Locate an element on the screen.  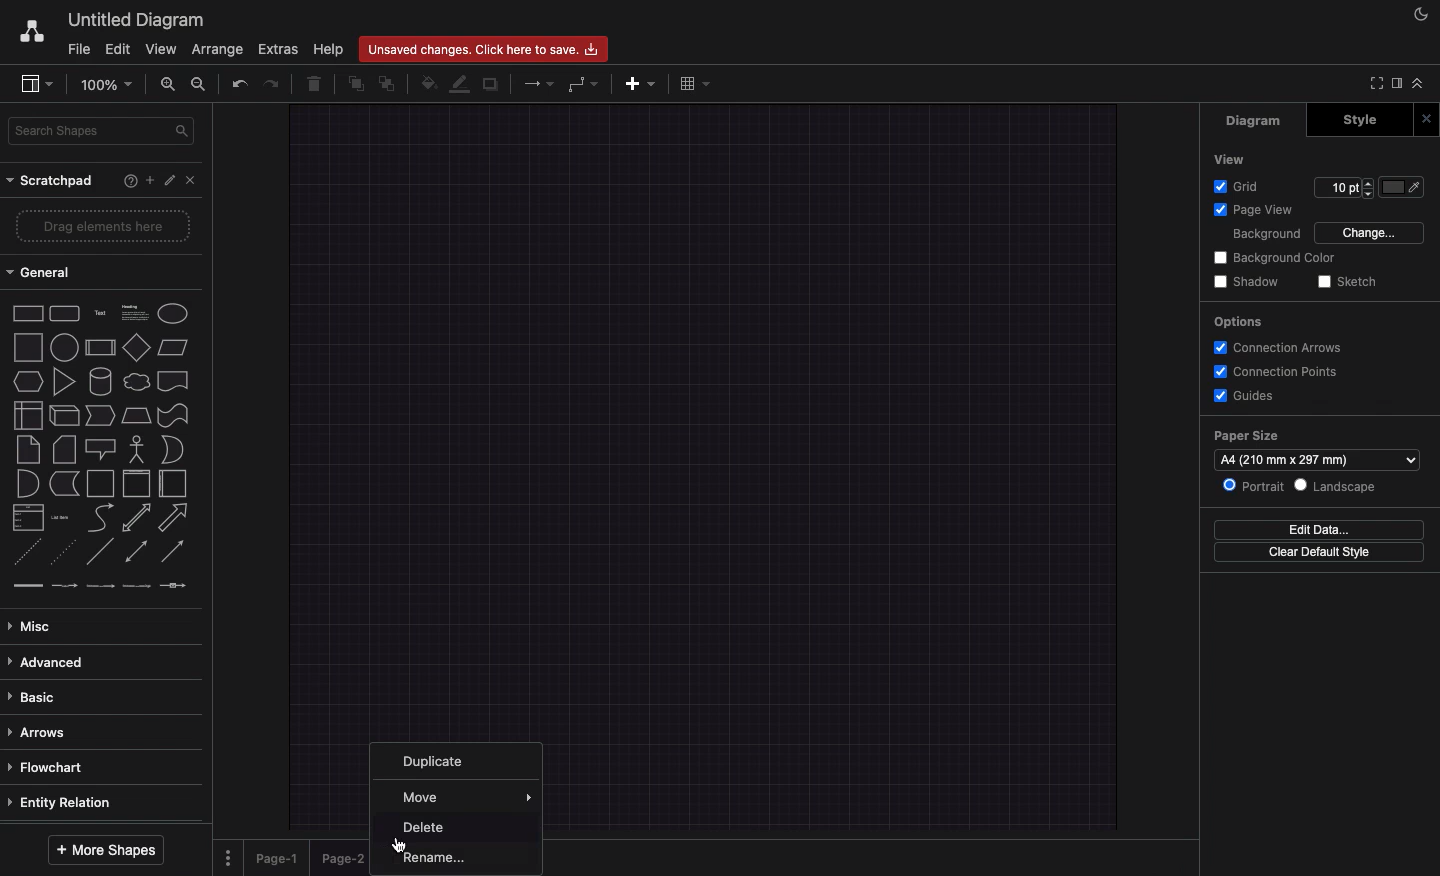
Mis is located at coordinates (37, 623).